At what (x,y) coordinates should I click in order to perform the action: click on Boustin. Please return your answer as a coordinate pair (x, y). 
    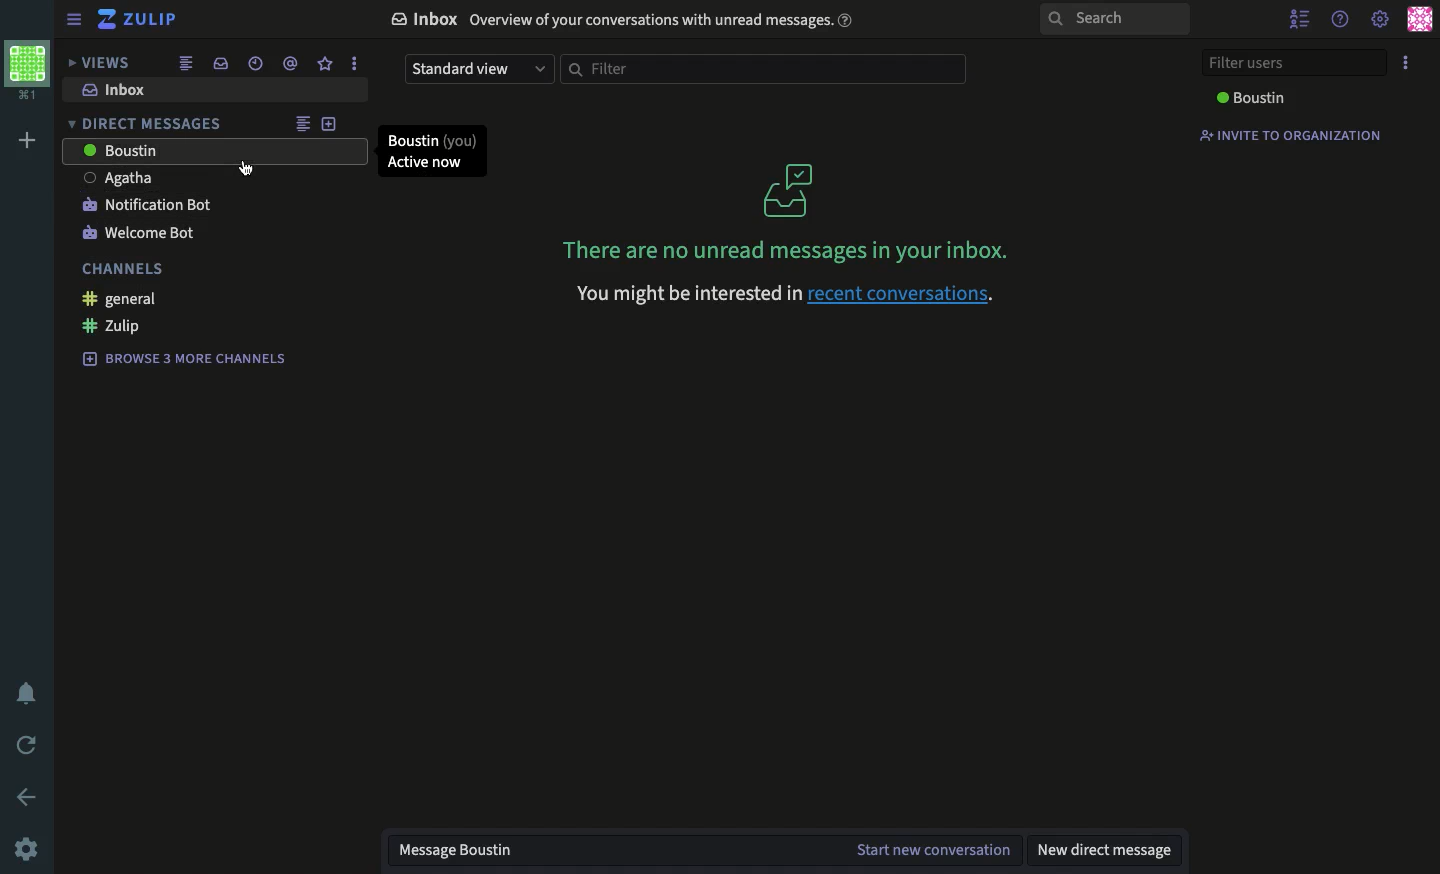
    Looking at the image, I should click on (125, 151).